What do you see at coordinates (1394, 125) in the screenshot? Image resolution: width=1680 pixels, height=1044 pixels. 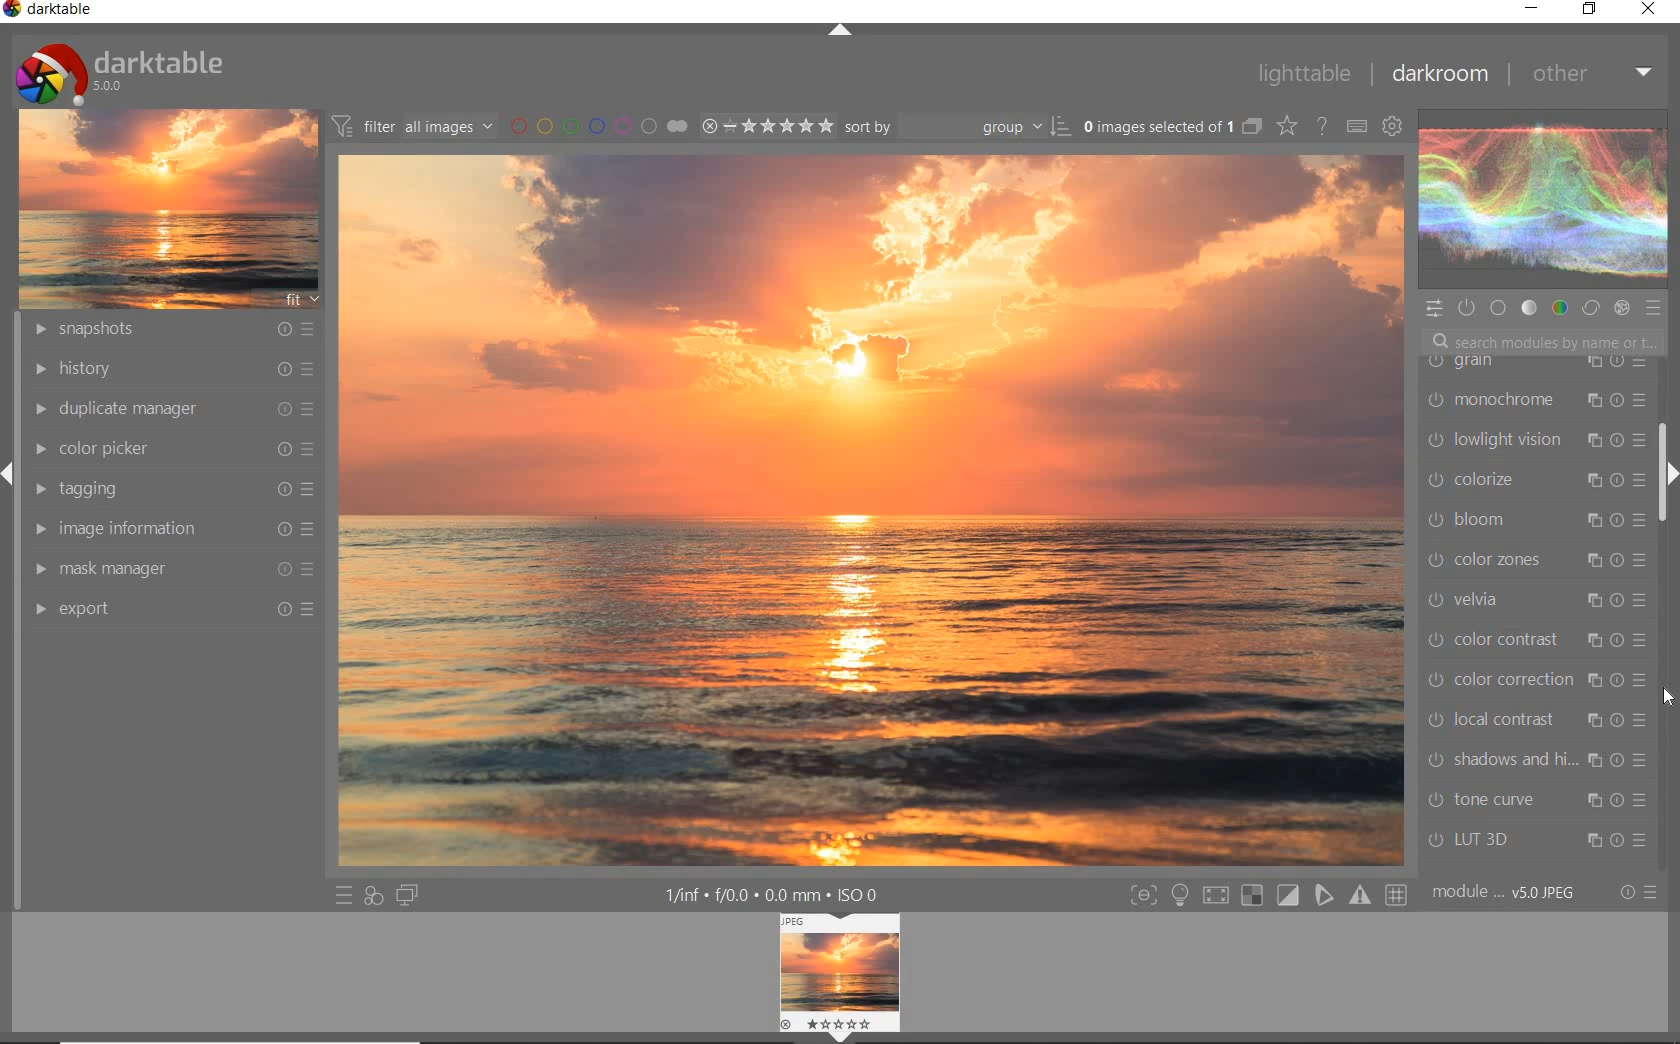 I see `show global preference` at bounding box center [1394, 125].